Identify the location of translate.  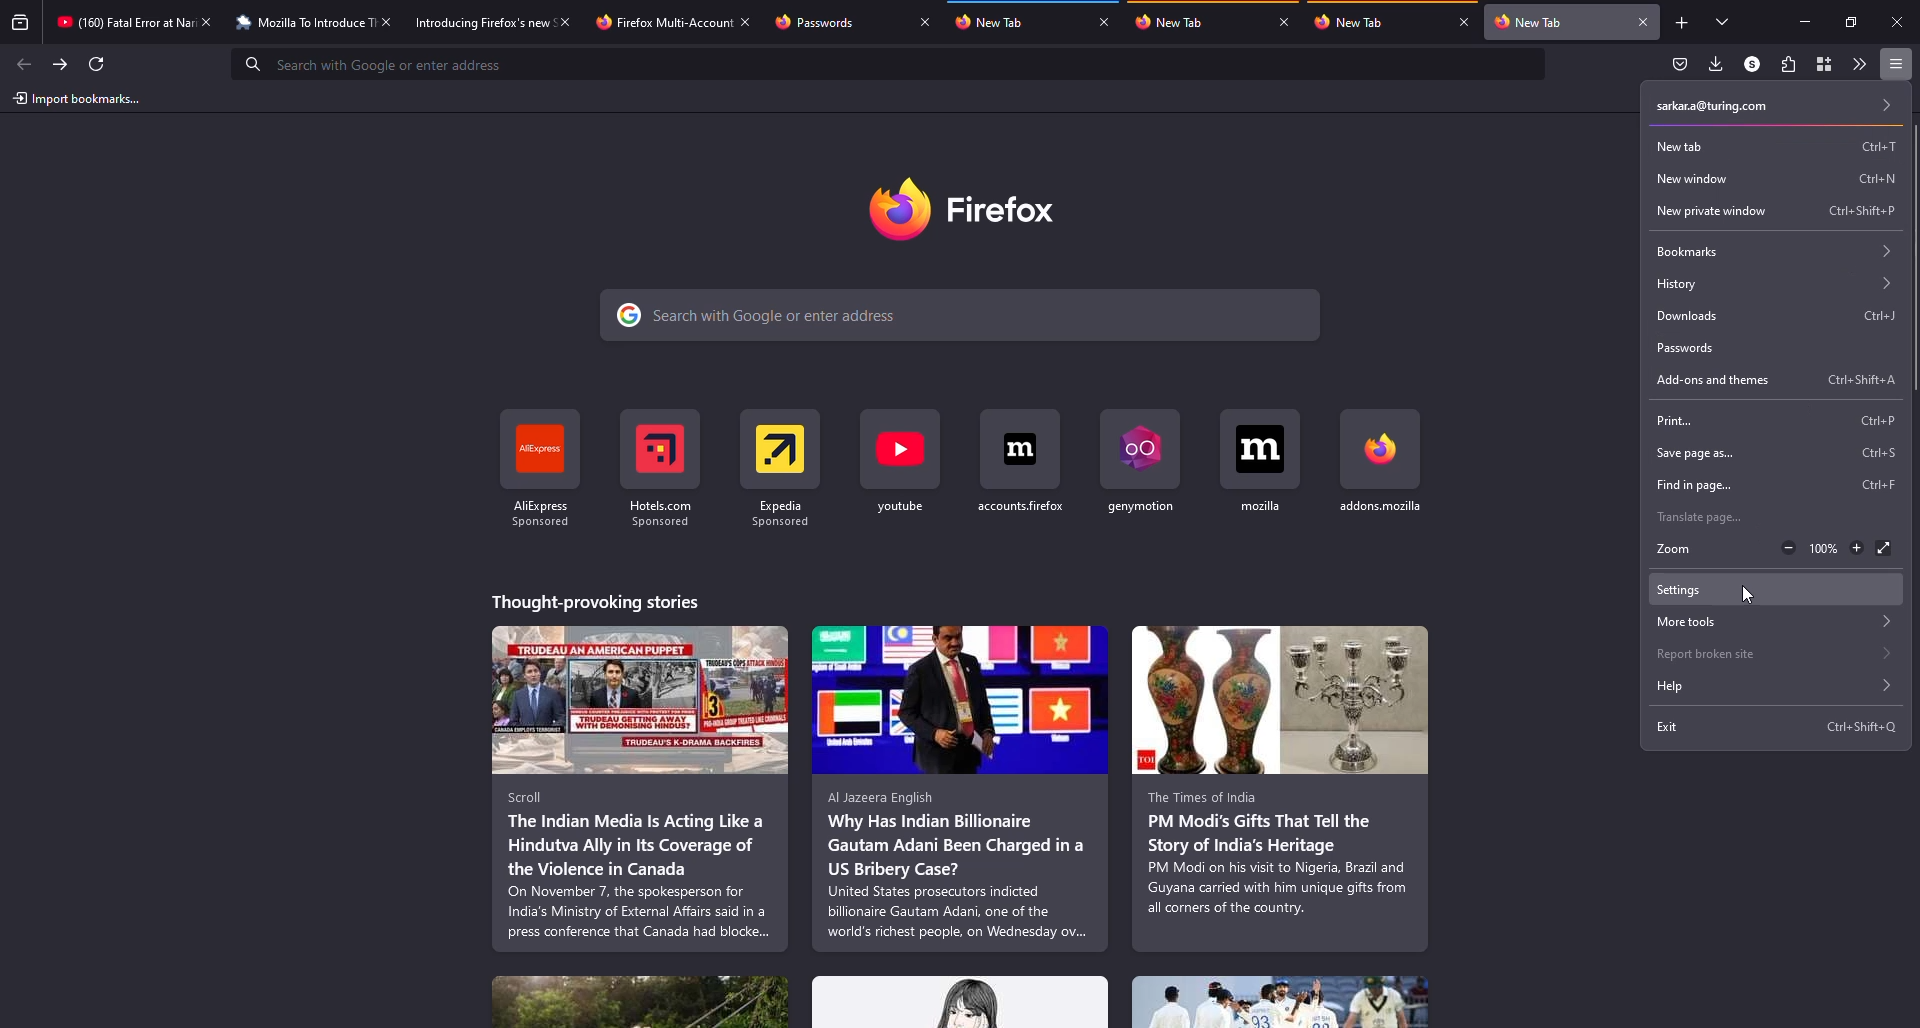
(1702, 517).